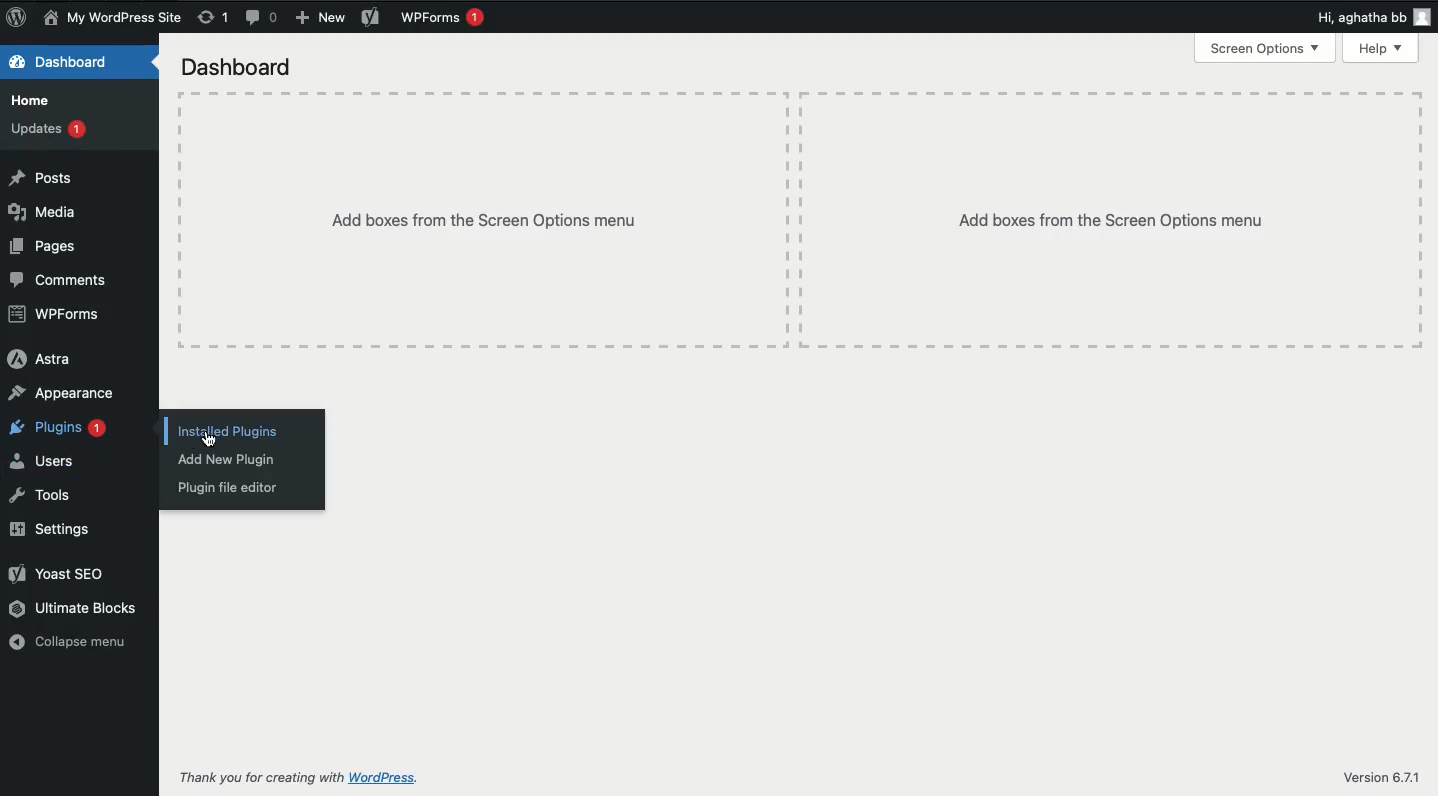 The image size is (1438, 796). I want to click on Add new plugin, so click(228, 459).